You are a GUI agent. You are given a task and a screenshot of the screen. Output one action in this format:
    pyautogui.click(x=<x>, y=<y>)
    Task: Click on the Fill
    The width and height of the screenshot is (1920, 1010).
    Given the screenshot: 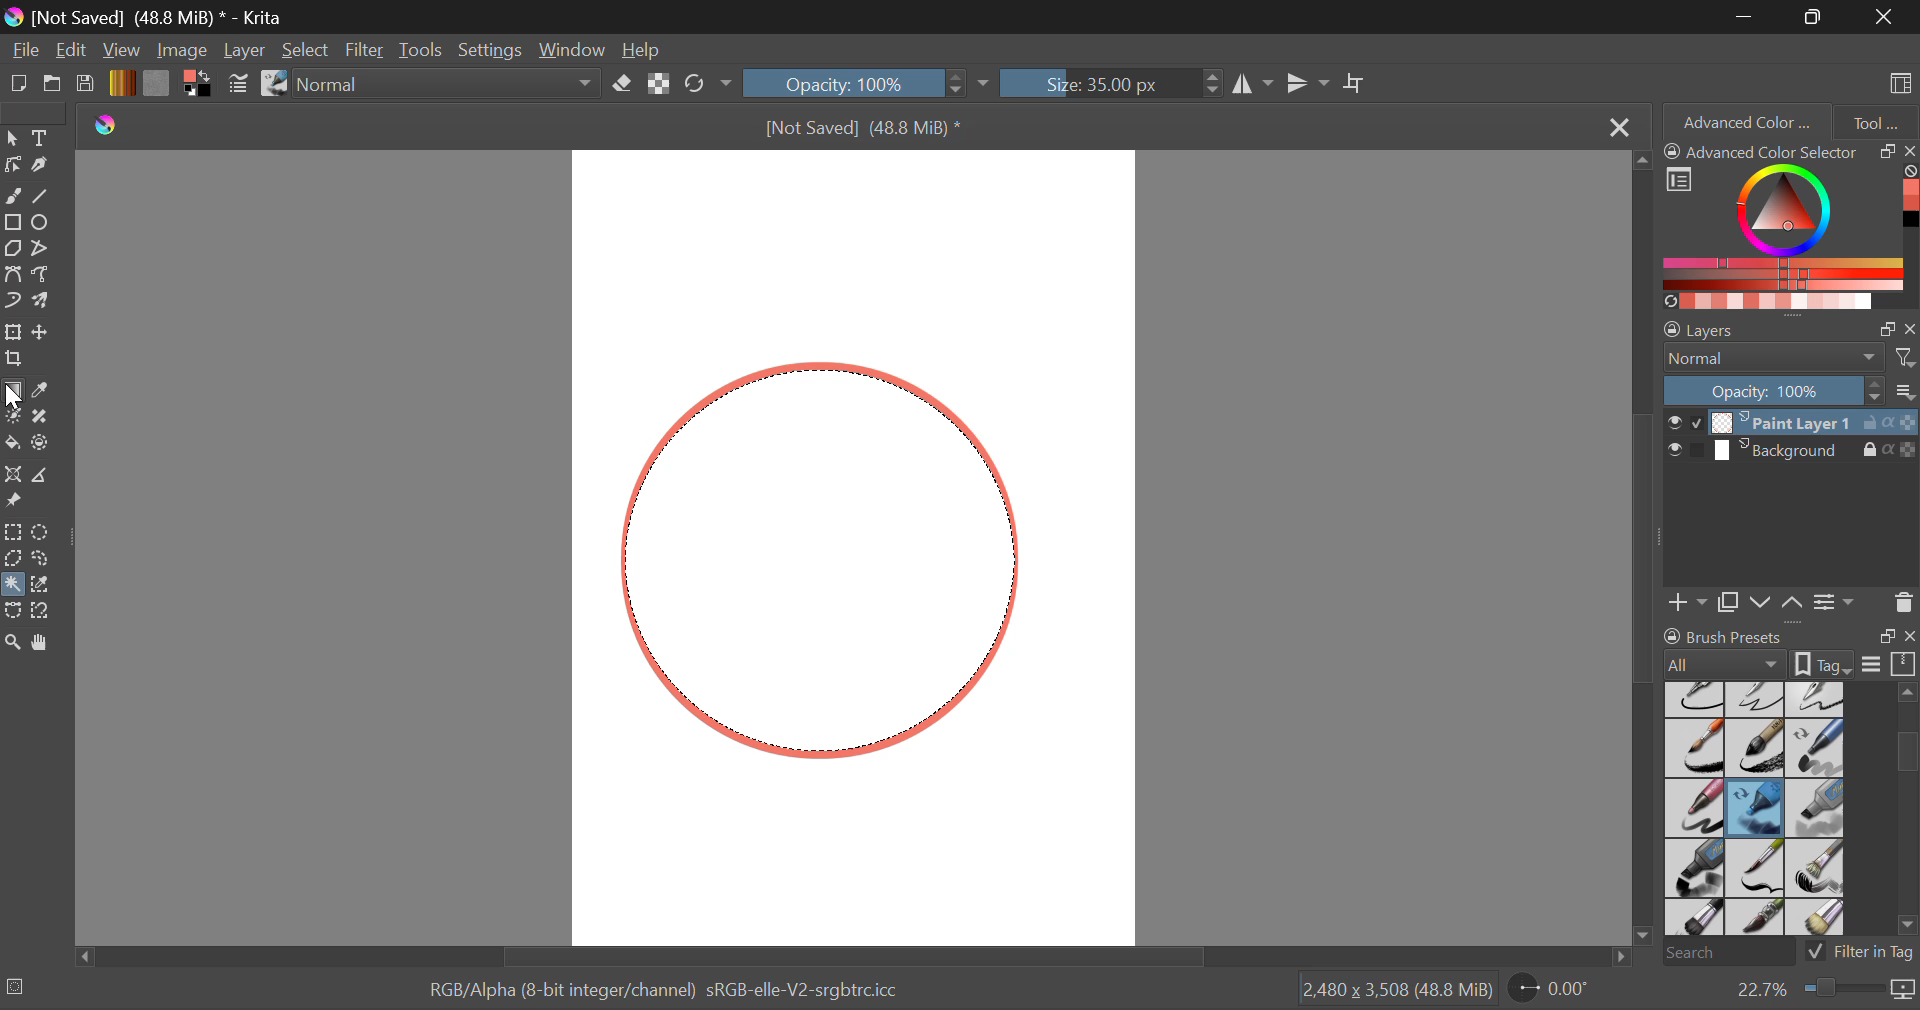 What is the action you would take?
    pyautogui.click(x=12, y=440)
    